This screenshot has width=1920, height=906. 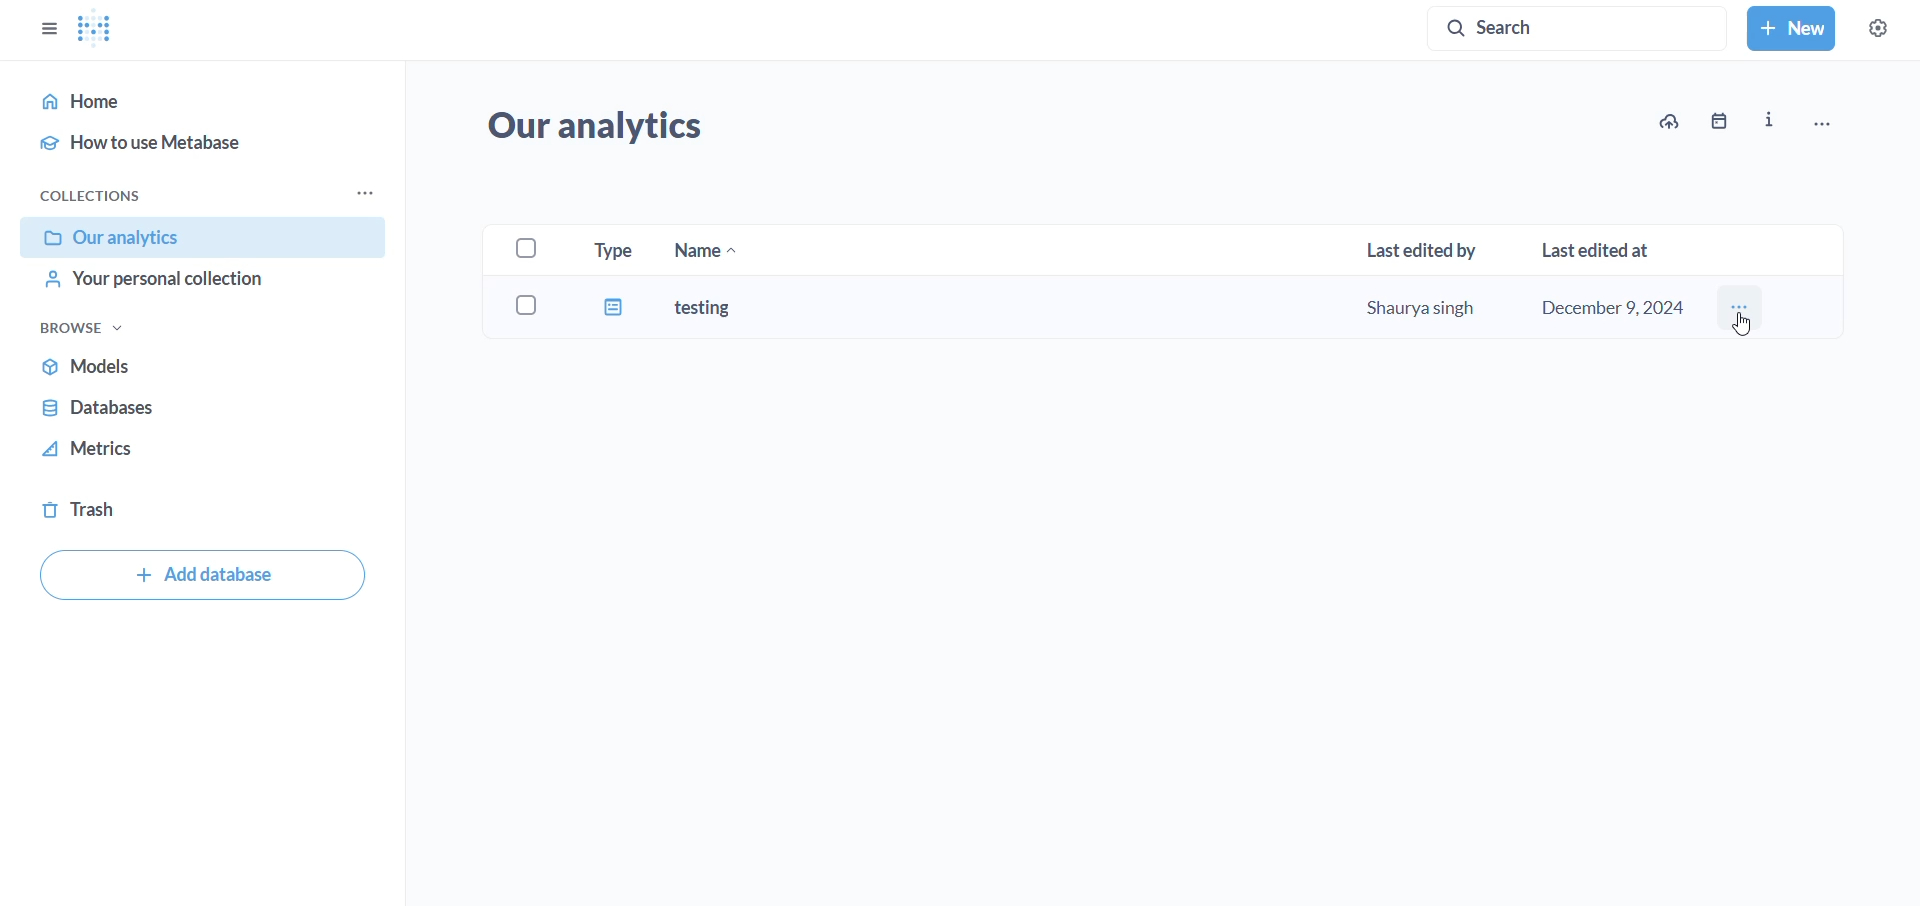 What do you see at coordinates (193, 415) in the screenshot?
I see `databases` at bounding box center [193, 415].